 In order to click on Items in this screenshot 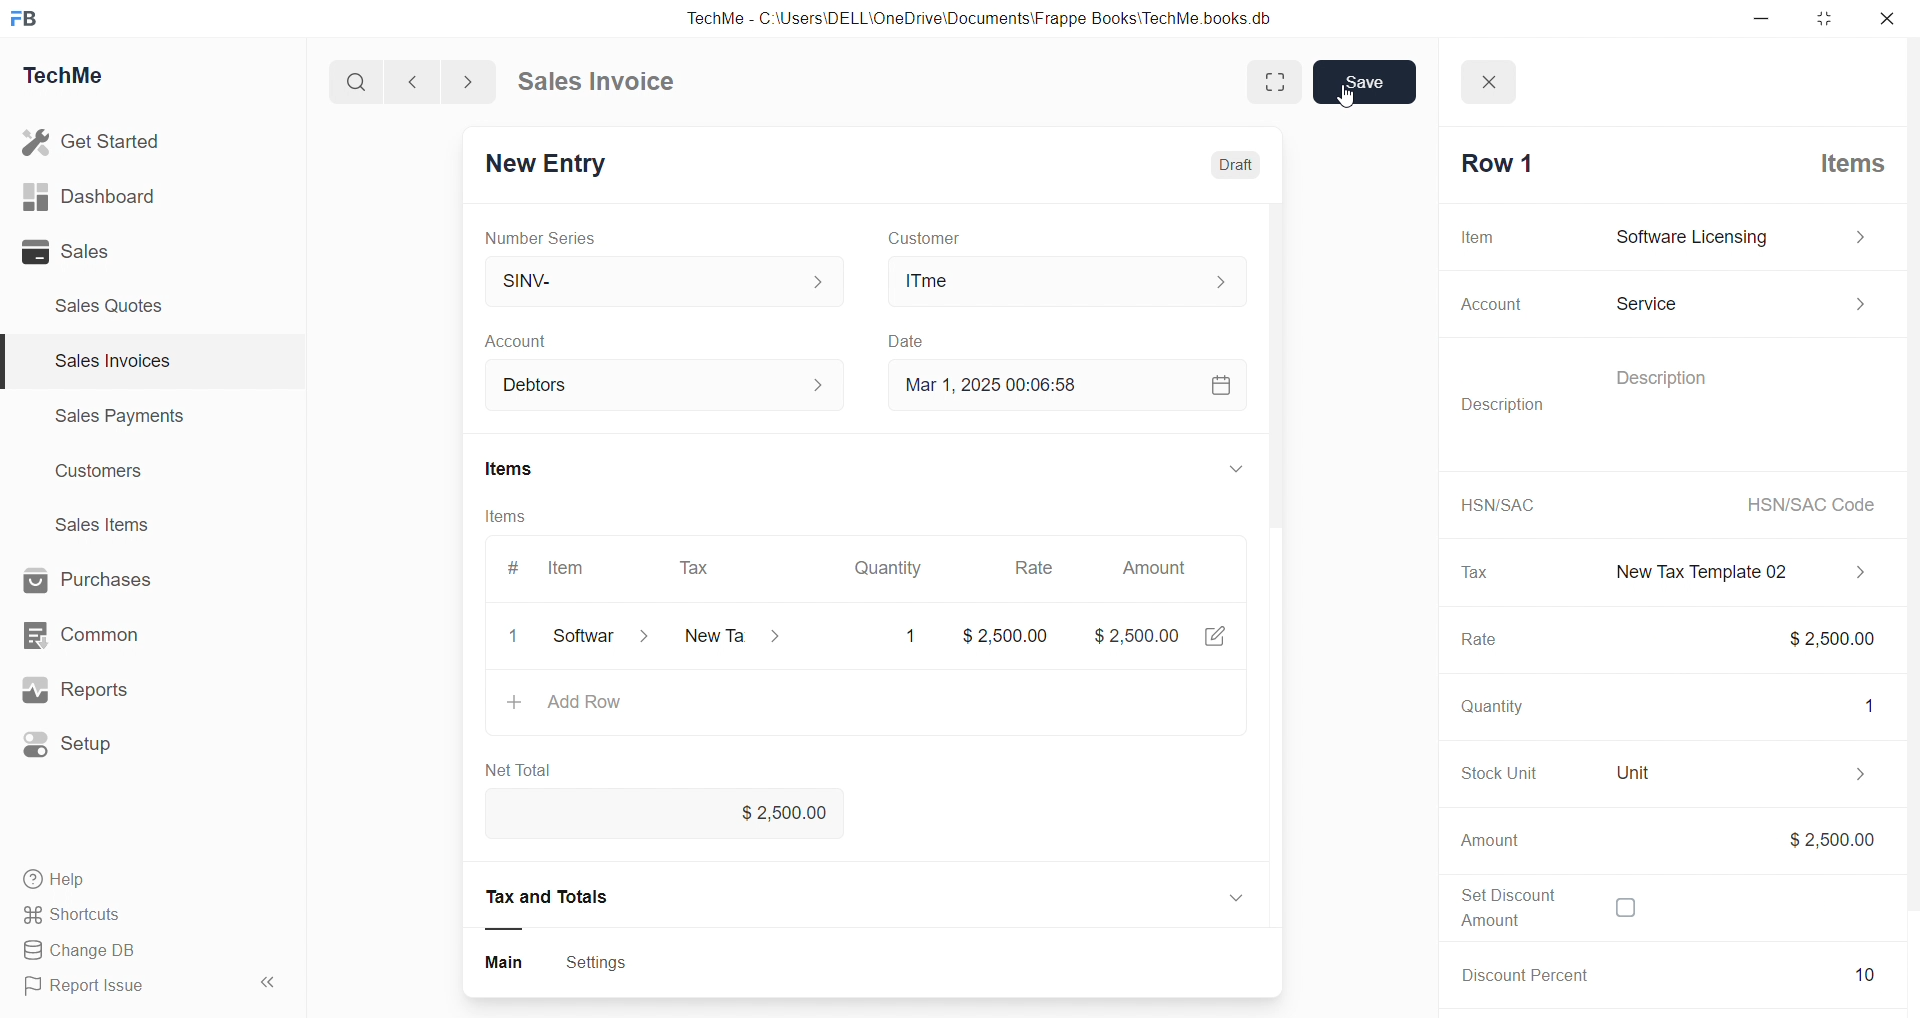, I will do `click(1843, 161)`.